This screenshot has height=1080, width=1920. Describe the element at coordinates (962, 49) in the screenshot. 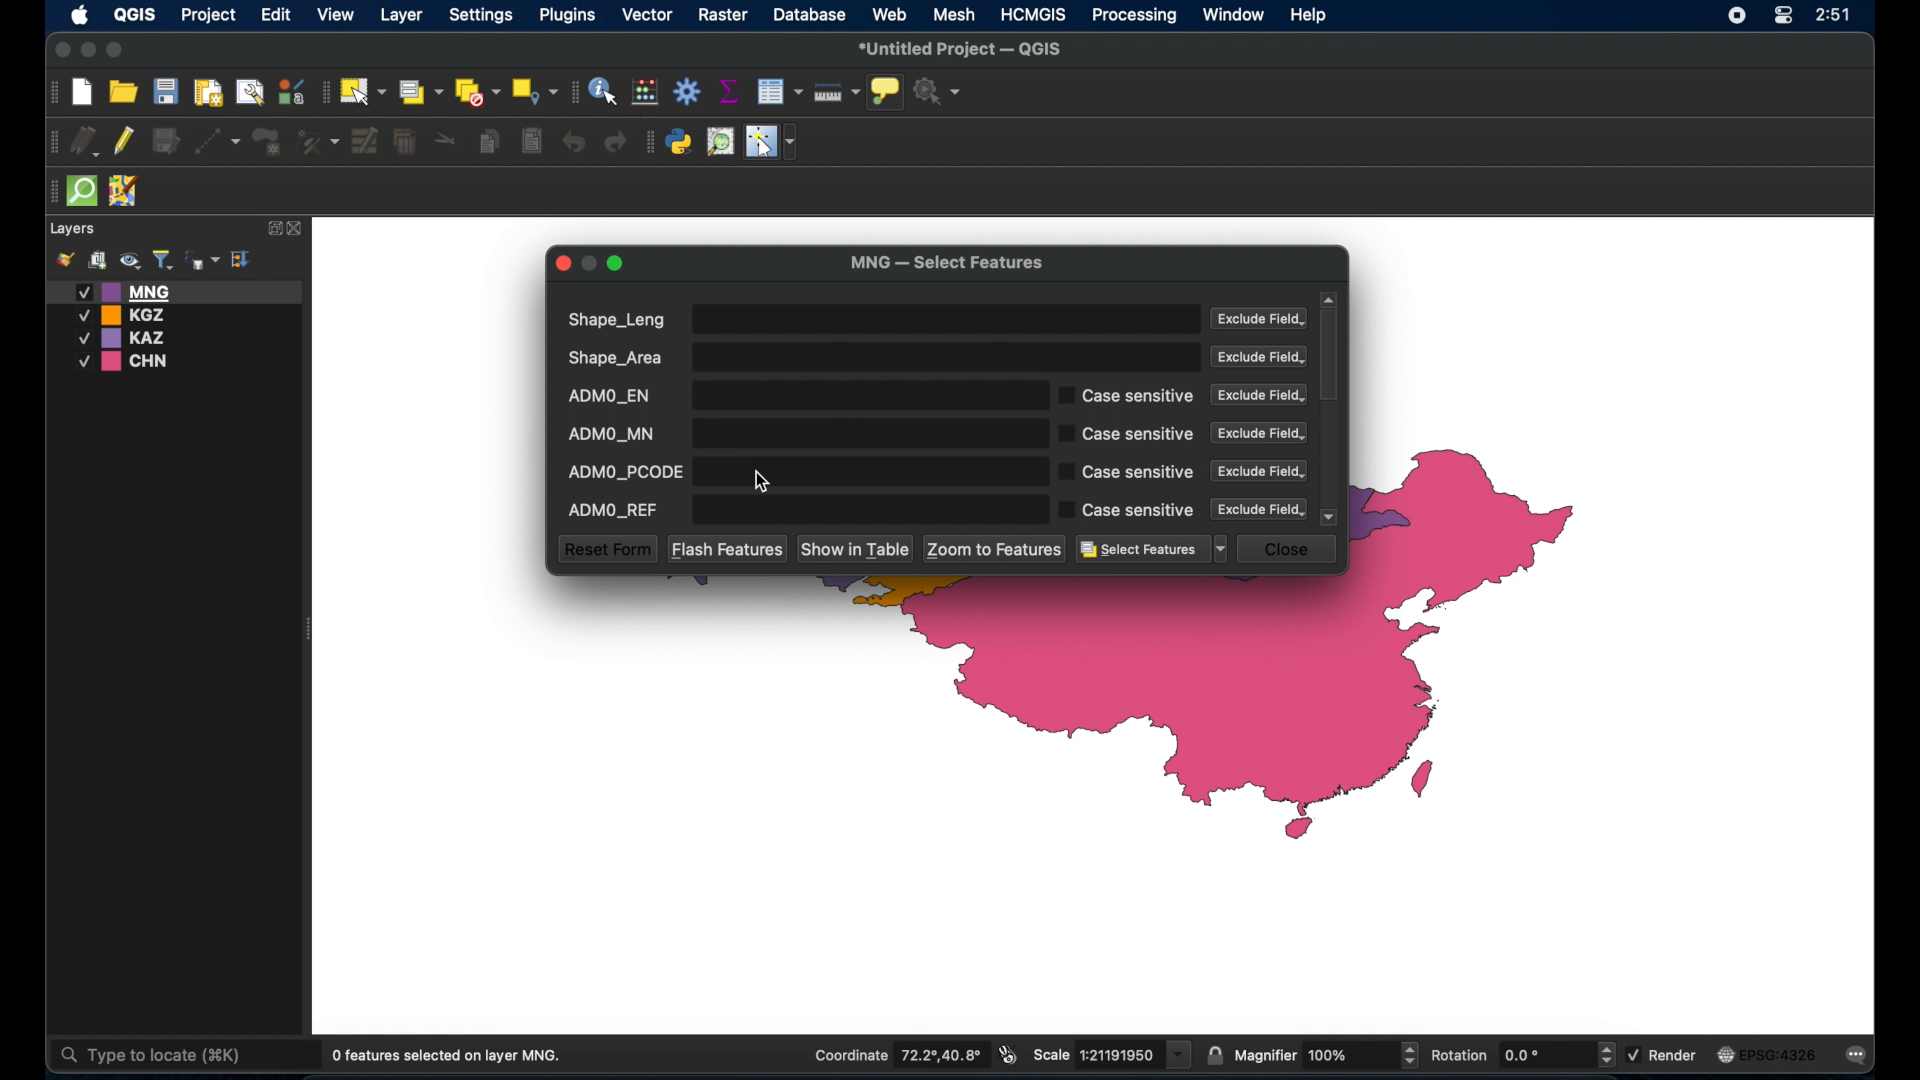

I see `untitled project - QGIS` at that location.